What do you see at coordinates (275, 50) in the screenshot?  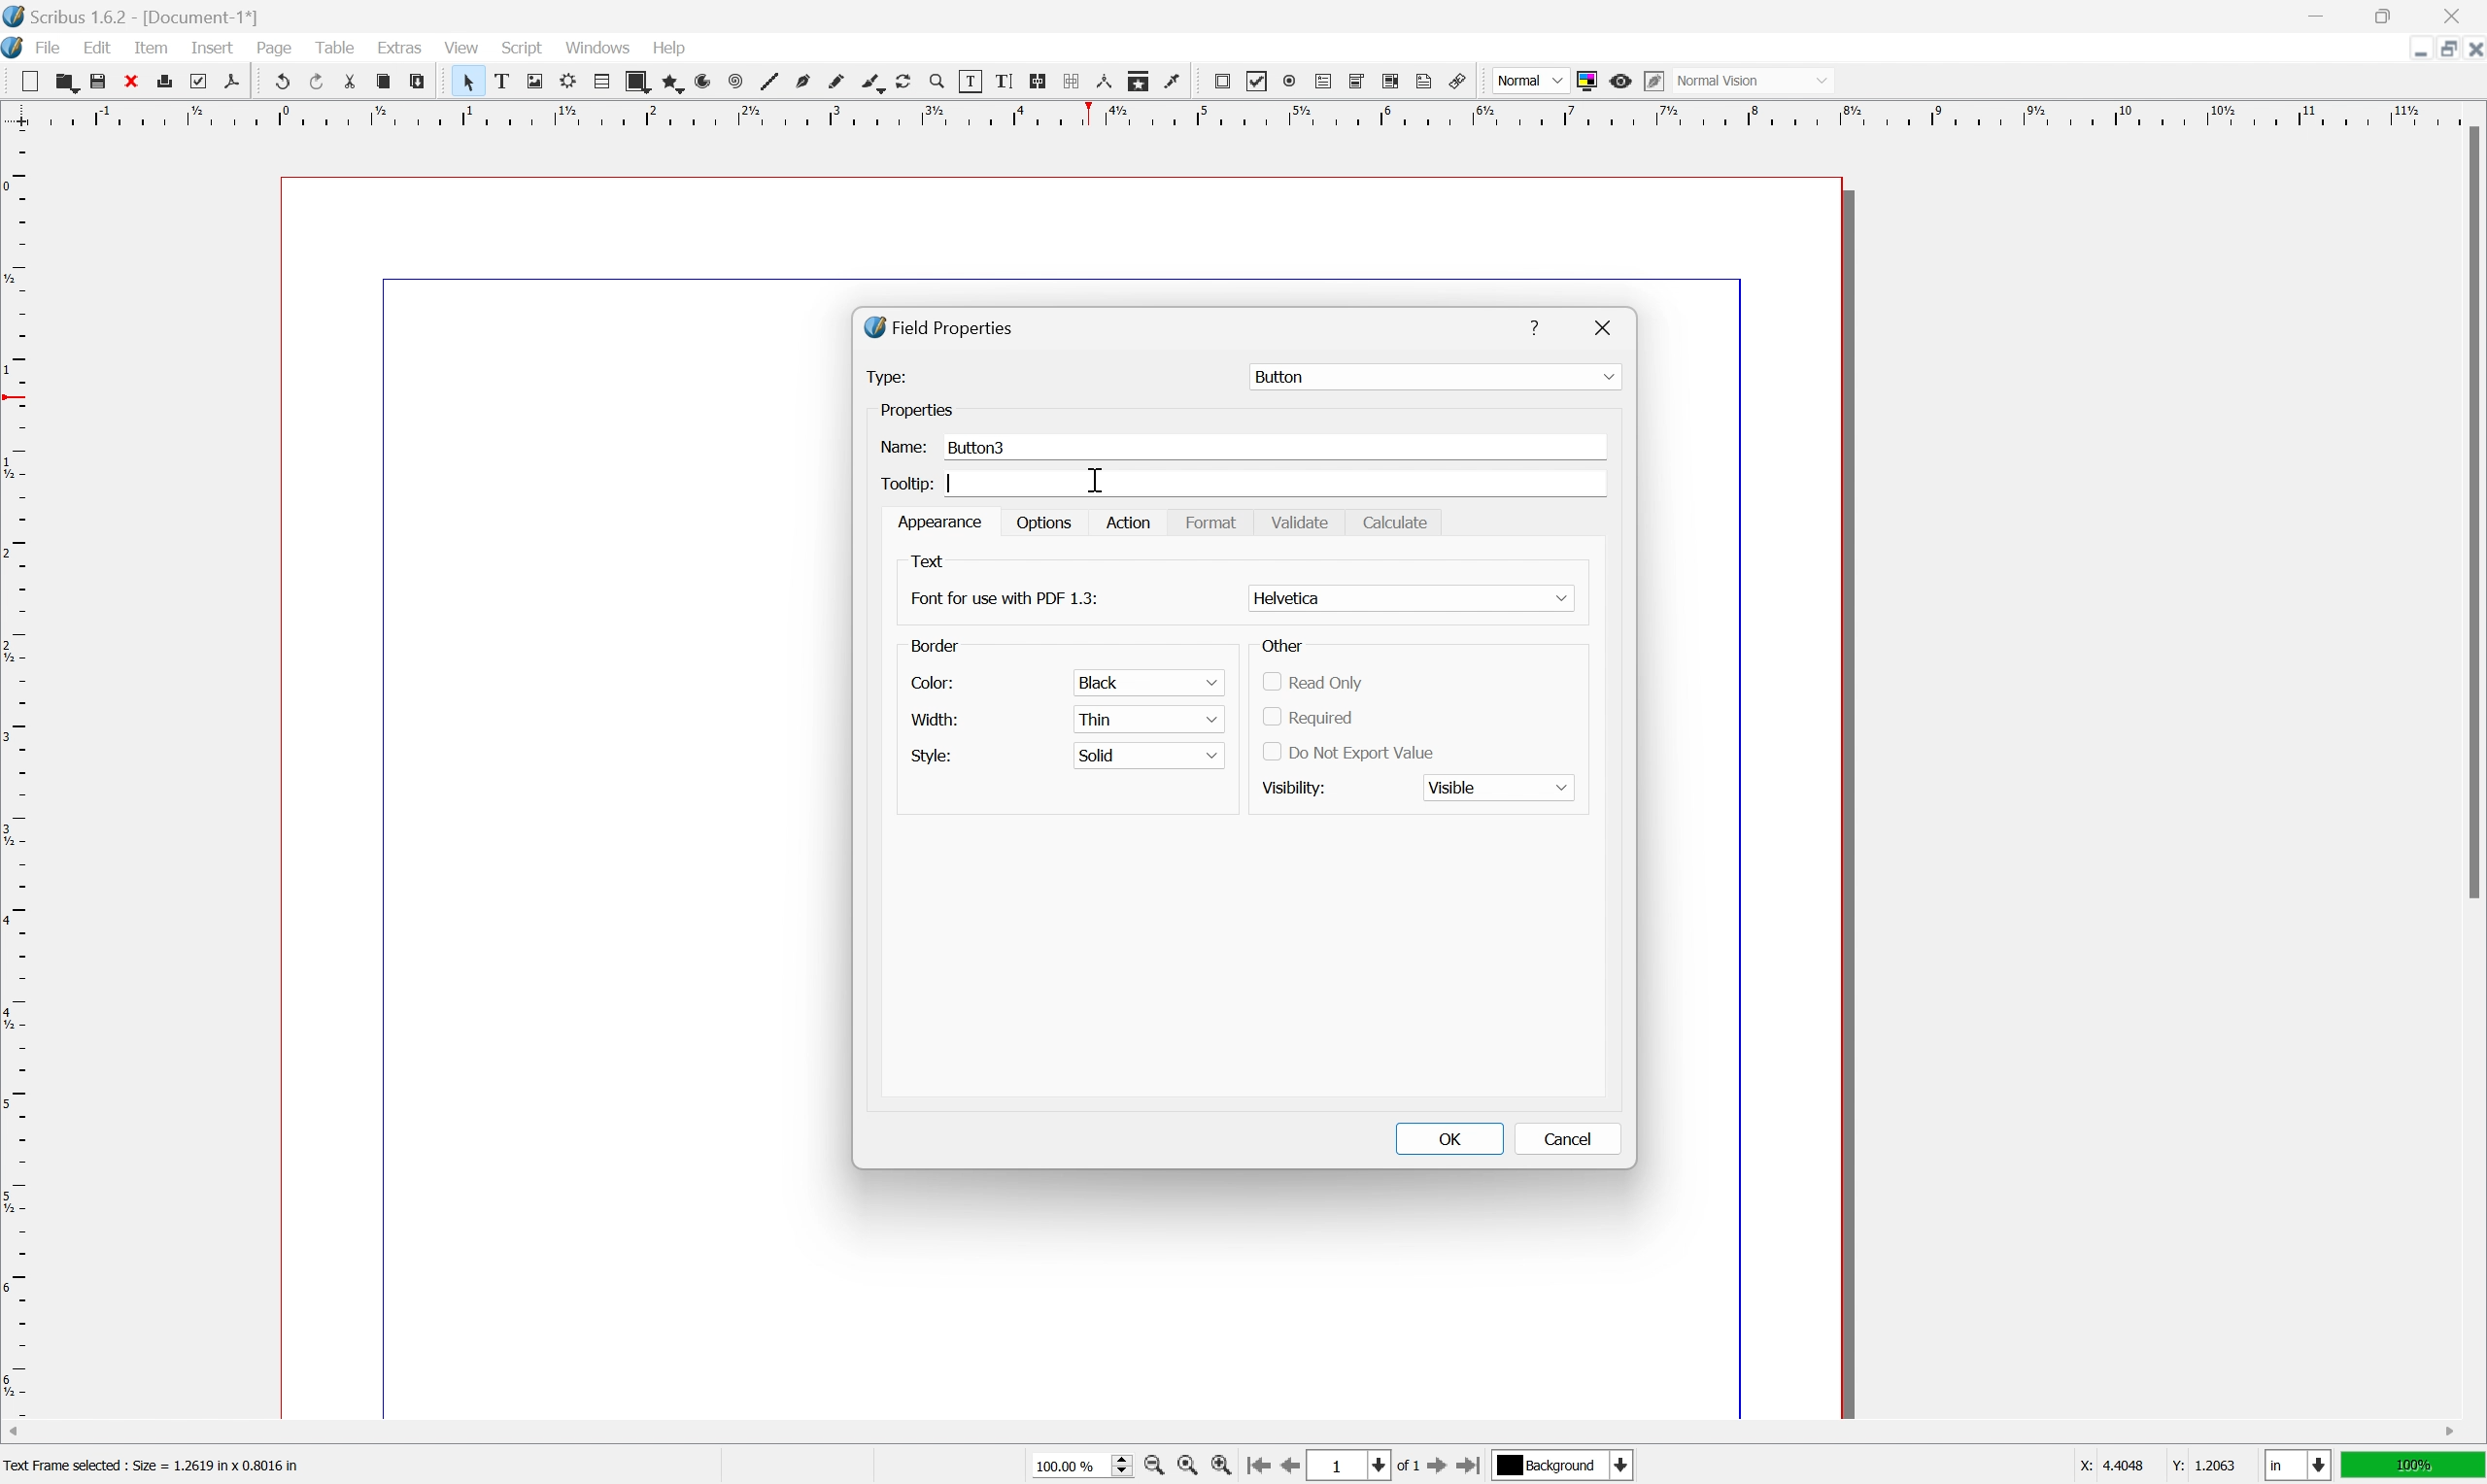 I see `page` at bounding box center [275, 50].